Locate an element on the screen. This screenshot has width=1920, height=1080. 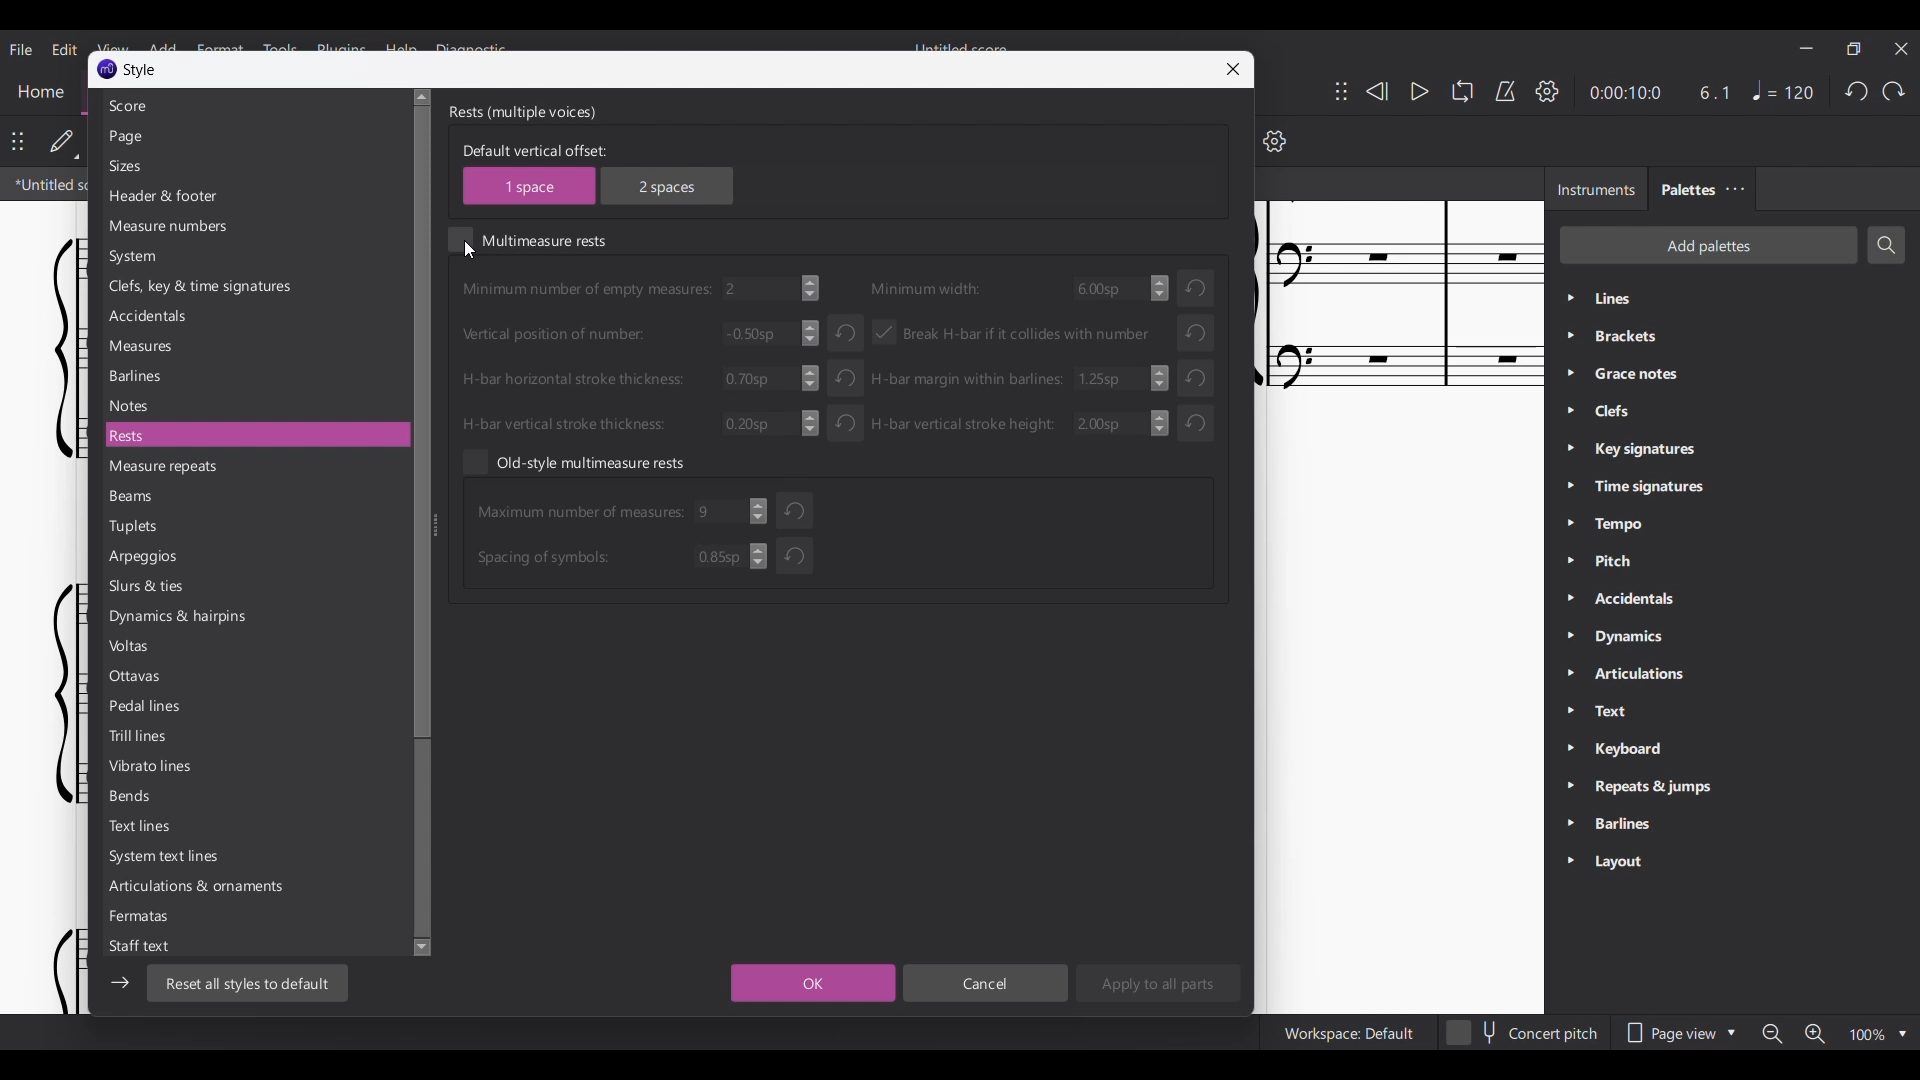
Input max. number of measures is located at coordinates (610, 512).